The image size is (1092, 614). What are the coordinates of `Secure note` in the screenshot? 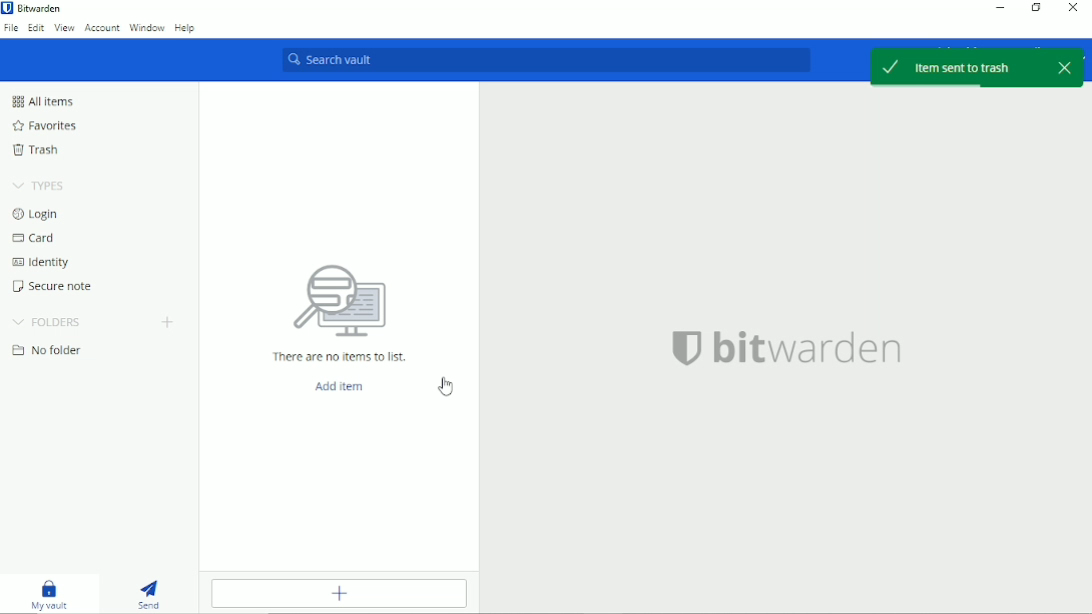 It's located at (49, 287).